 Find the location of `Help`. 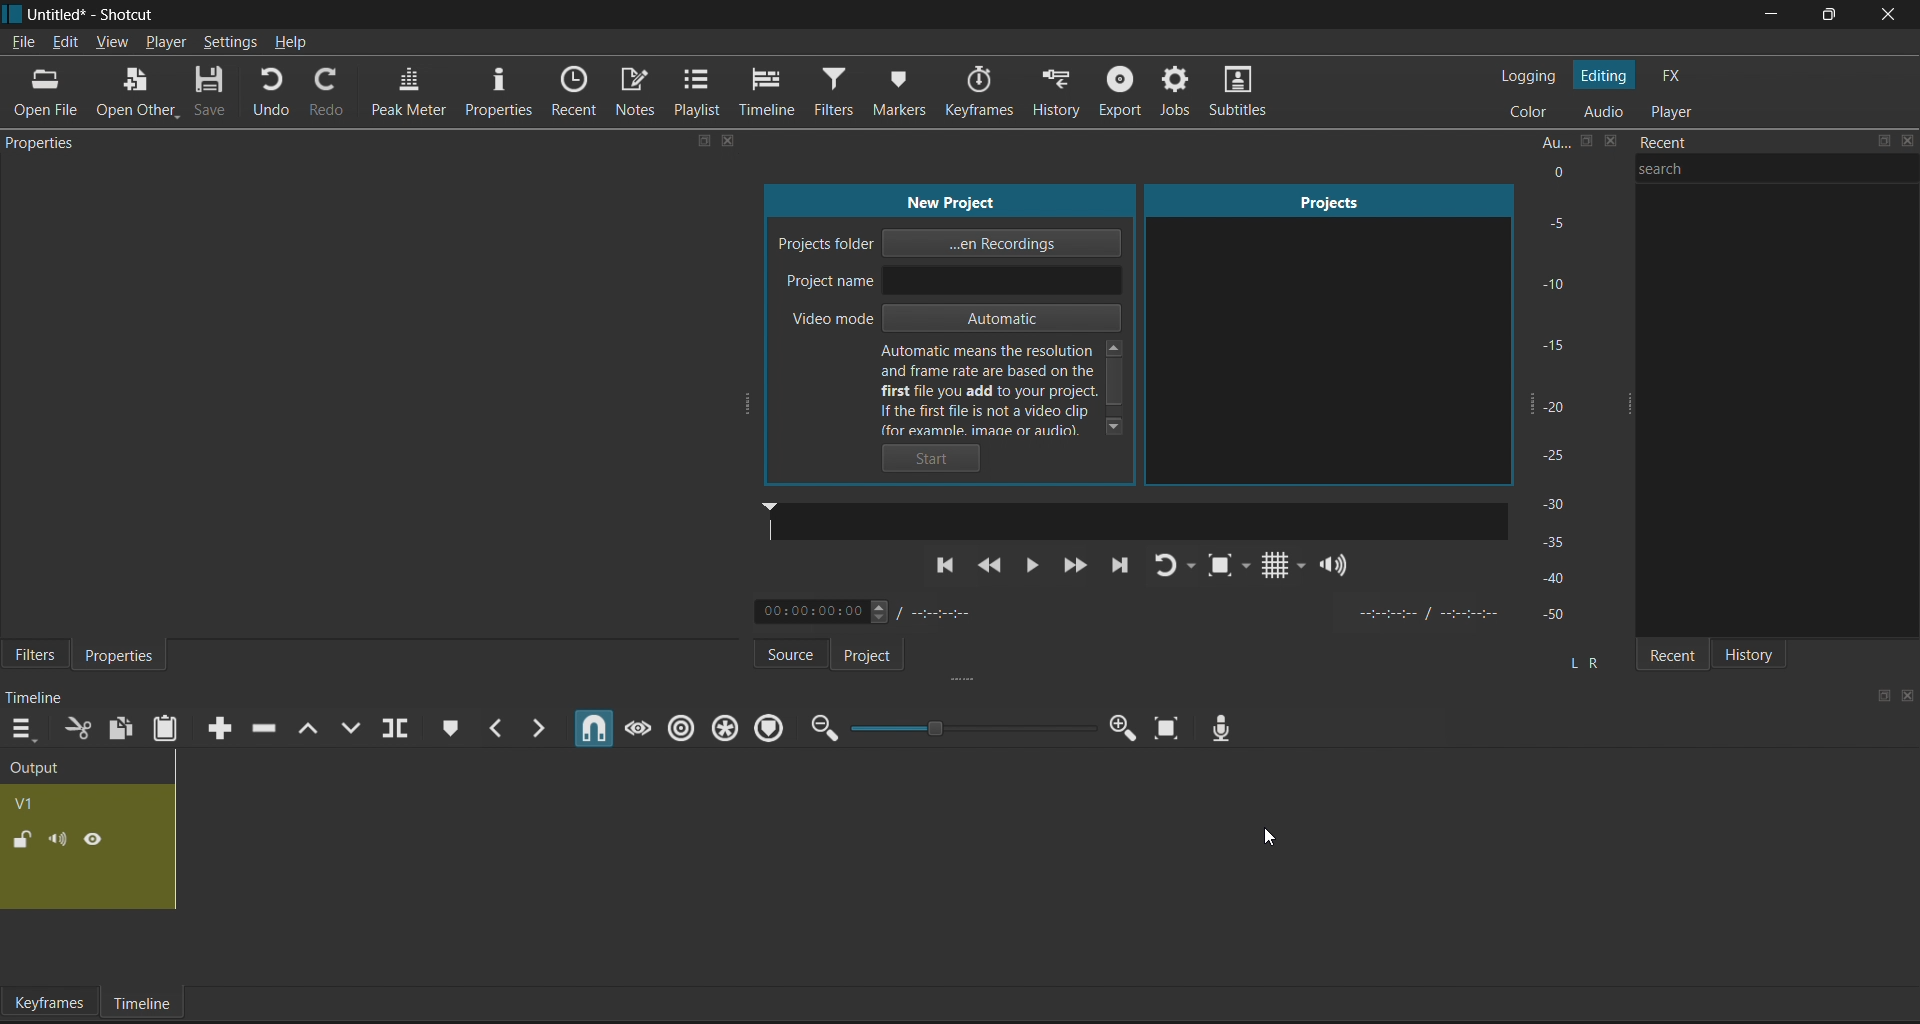

Help is located at coordinates (292, 45).